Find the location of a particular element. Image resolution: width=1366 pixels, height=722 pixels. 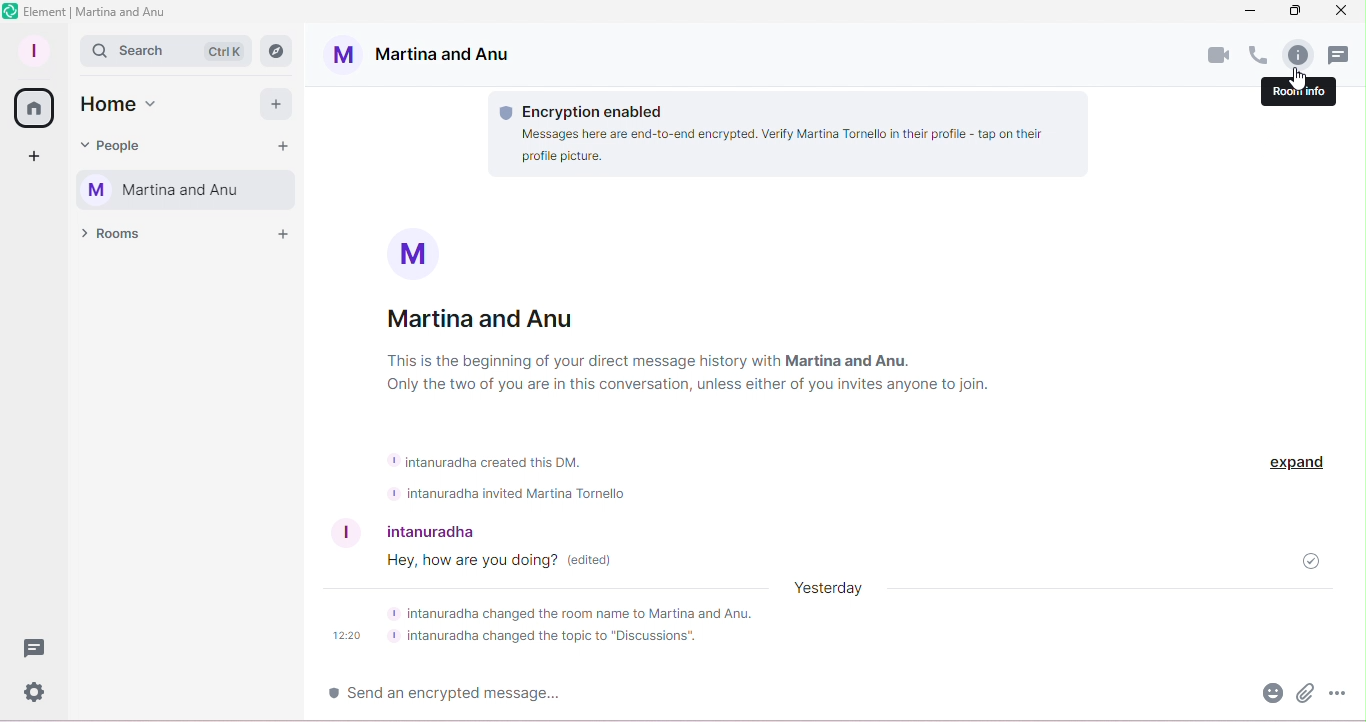

Home is located at coordinates (127, 109).